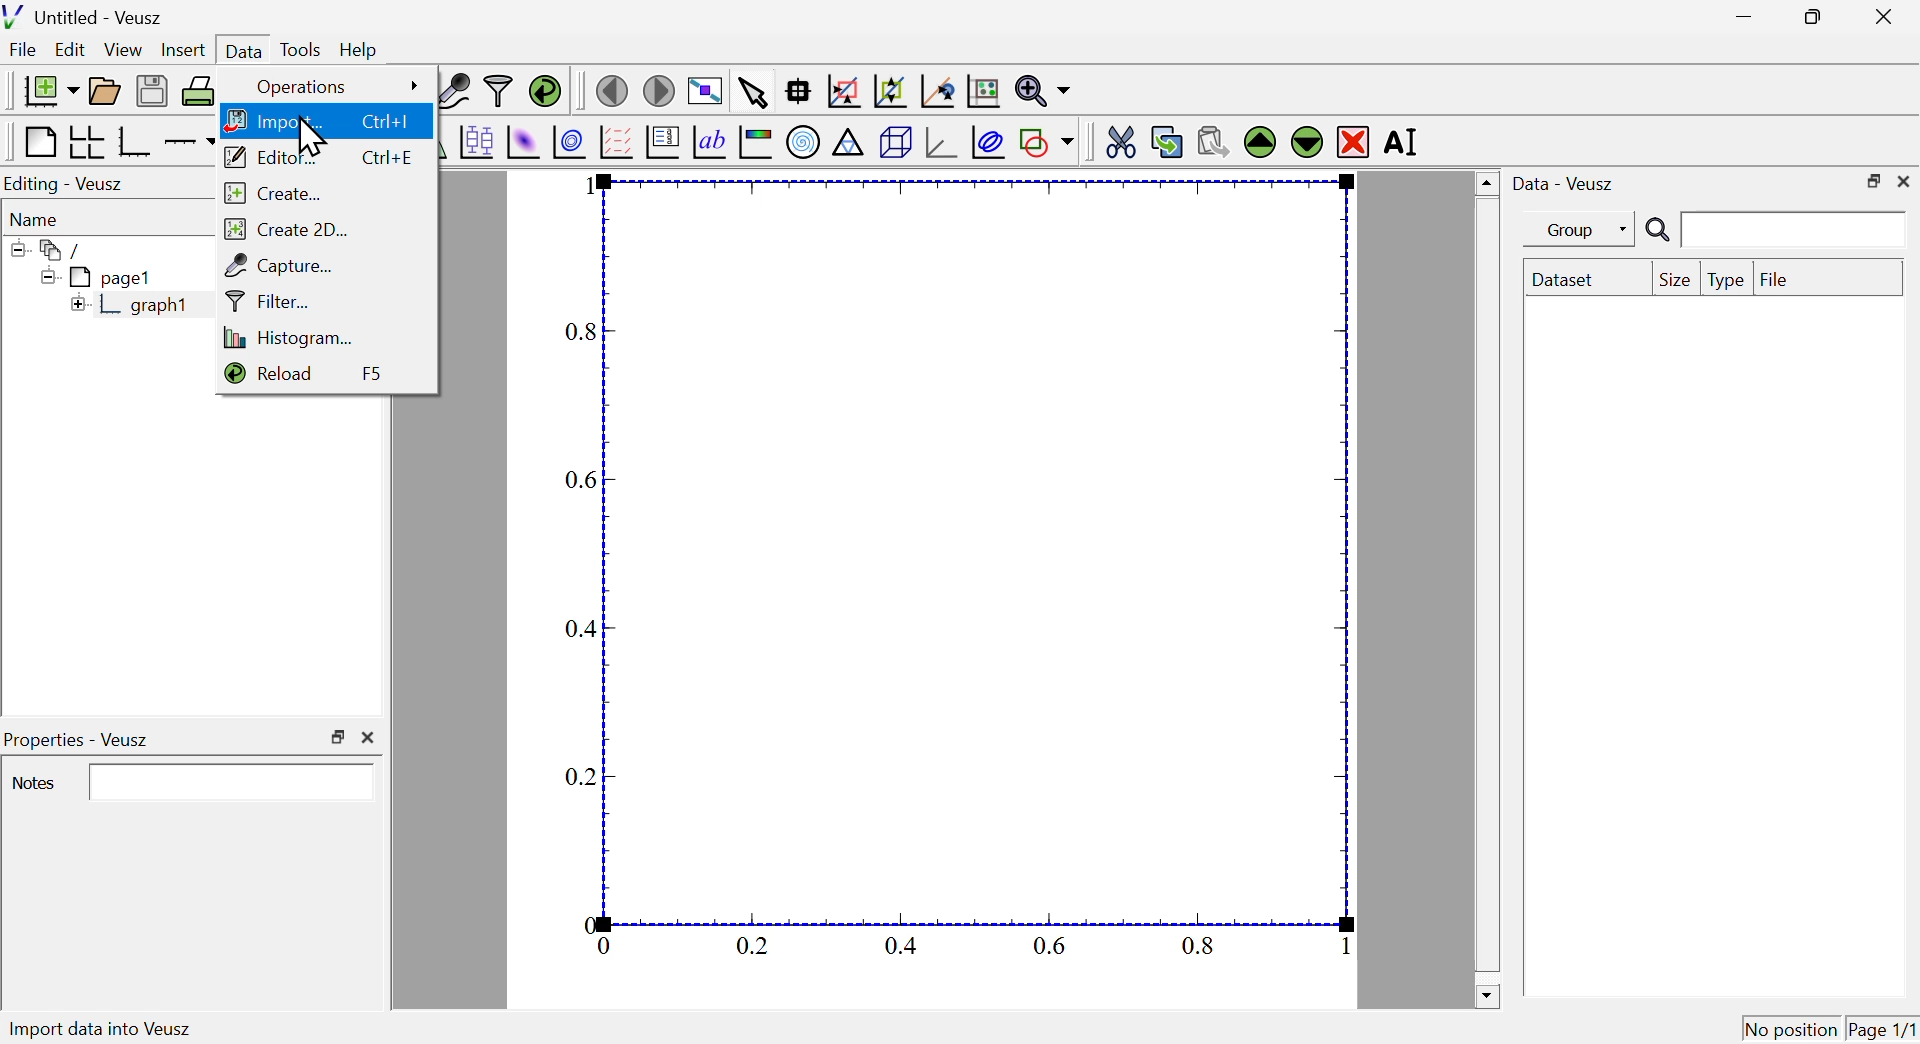 This screenshot has height=1044, width=1920. Describe the element at coordinates (337, 737) in the screenshot. I see `maximize` at that location.